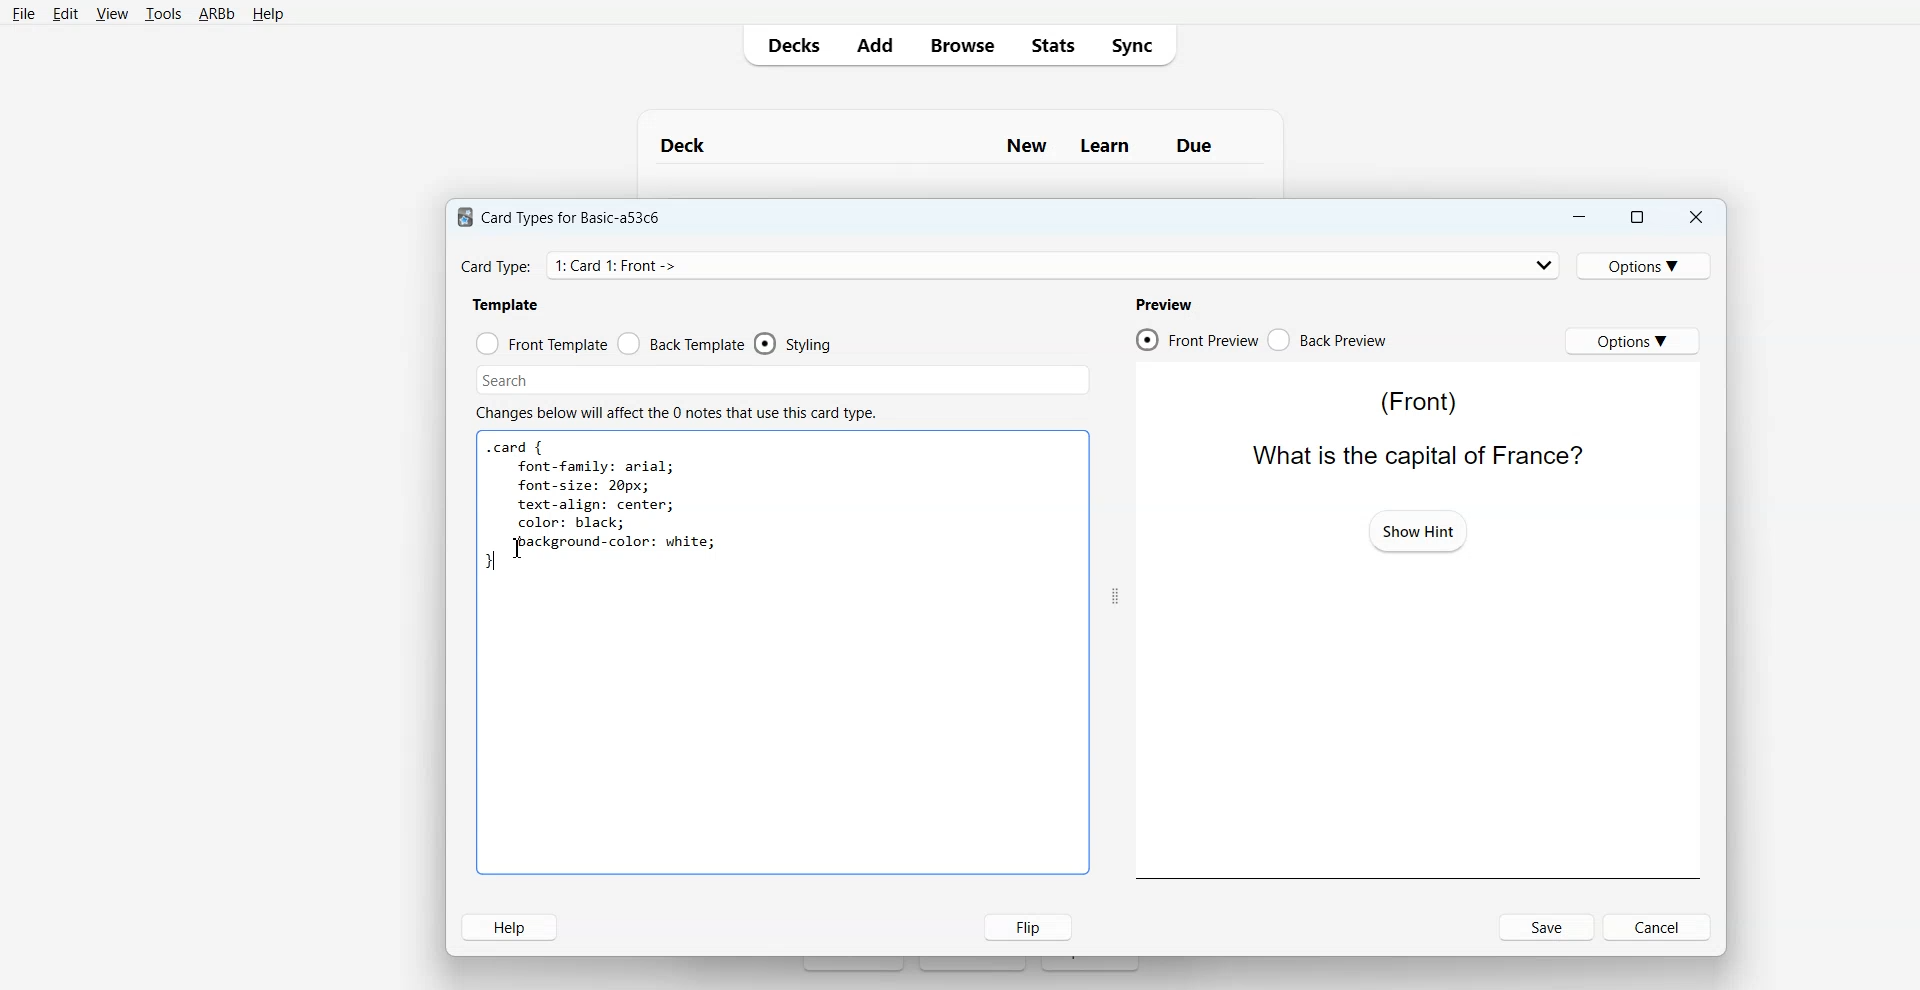 The height and width of the screenshot is (990, 1920). What do you see at coordinates (1411, 427) in the screenshot?
I see `(Front)
What is the capital of France?` at bounding box center [1411, 427].